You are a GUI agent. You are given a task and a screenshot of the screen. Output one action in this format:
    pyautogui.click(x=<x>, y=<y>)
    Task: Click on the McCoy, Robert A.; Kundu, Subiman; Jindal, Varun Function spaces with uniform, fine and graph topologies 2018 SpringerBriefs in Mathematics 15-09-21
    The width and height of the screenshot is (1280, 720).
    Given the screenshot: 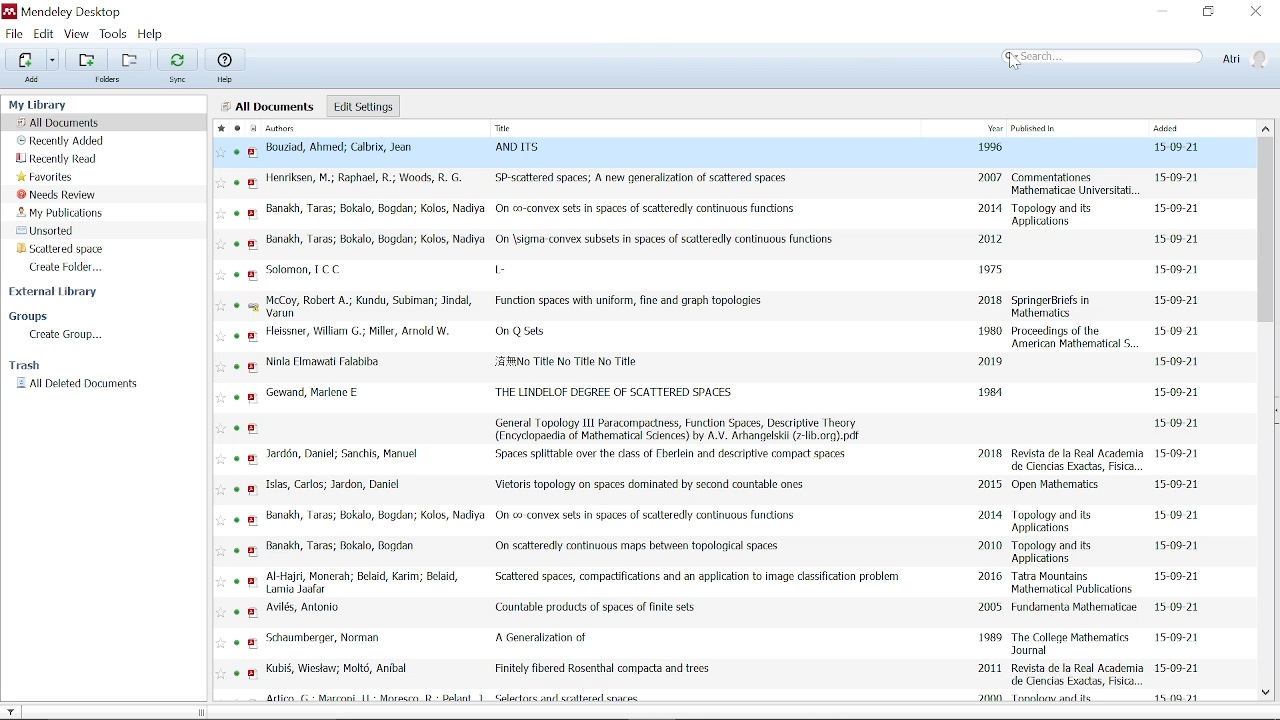 What is the action you would take?
    pyautogui.click(x=727, y=306)
    